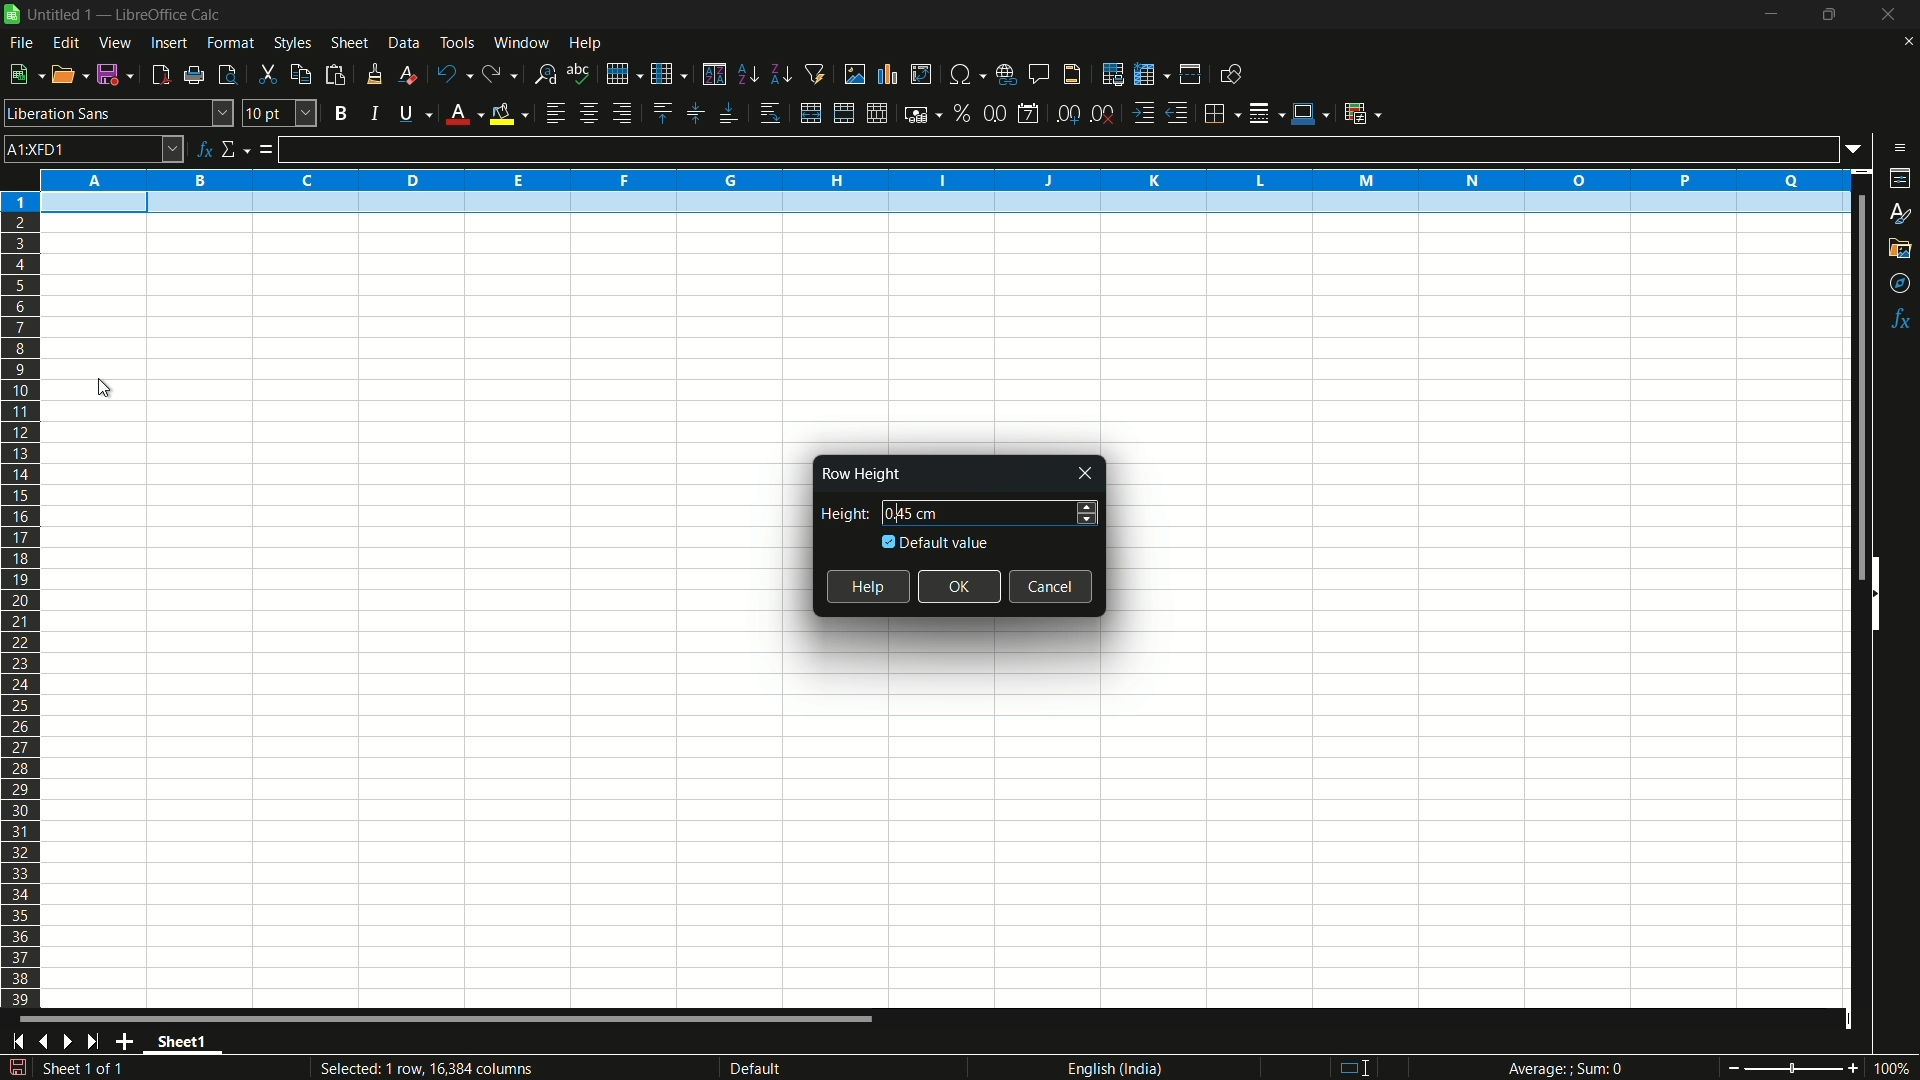  I want to click on column, so click(670, 75).